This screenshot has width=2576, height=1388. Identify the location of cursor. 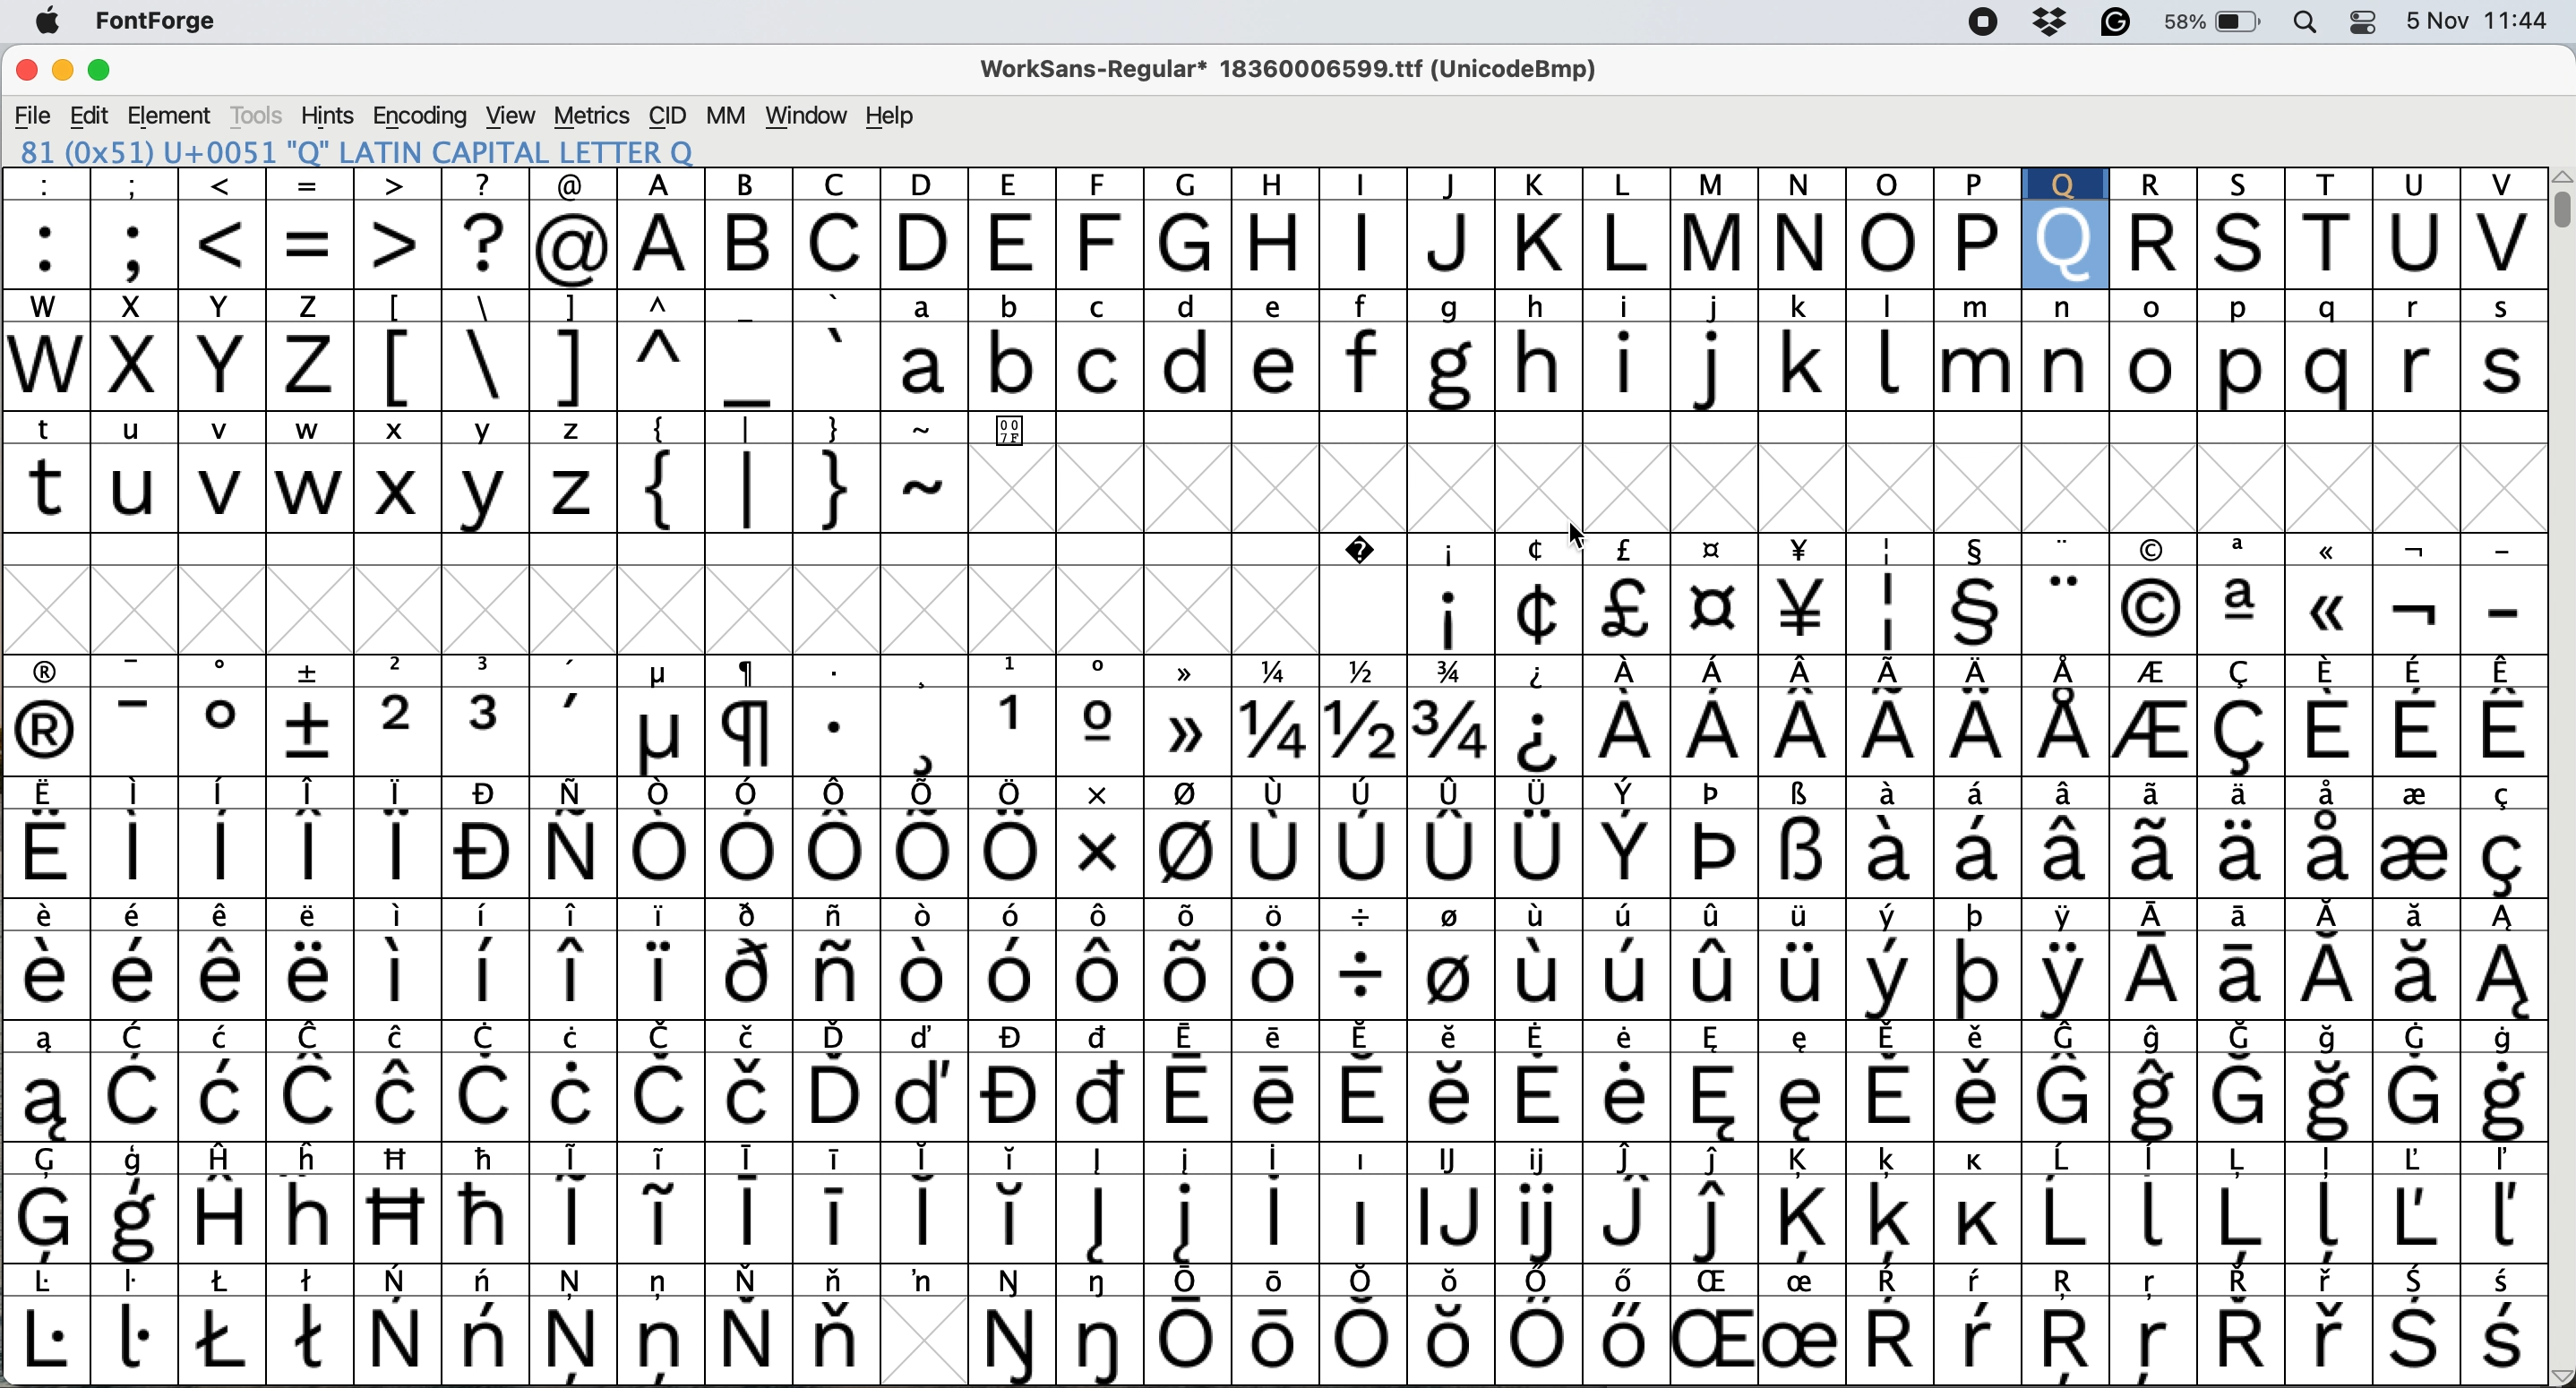
(1577, 528).